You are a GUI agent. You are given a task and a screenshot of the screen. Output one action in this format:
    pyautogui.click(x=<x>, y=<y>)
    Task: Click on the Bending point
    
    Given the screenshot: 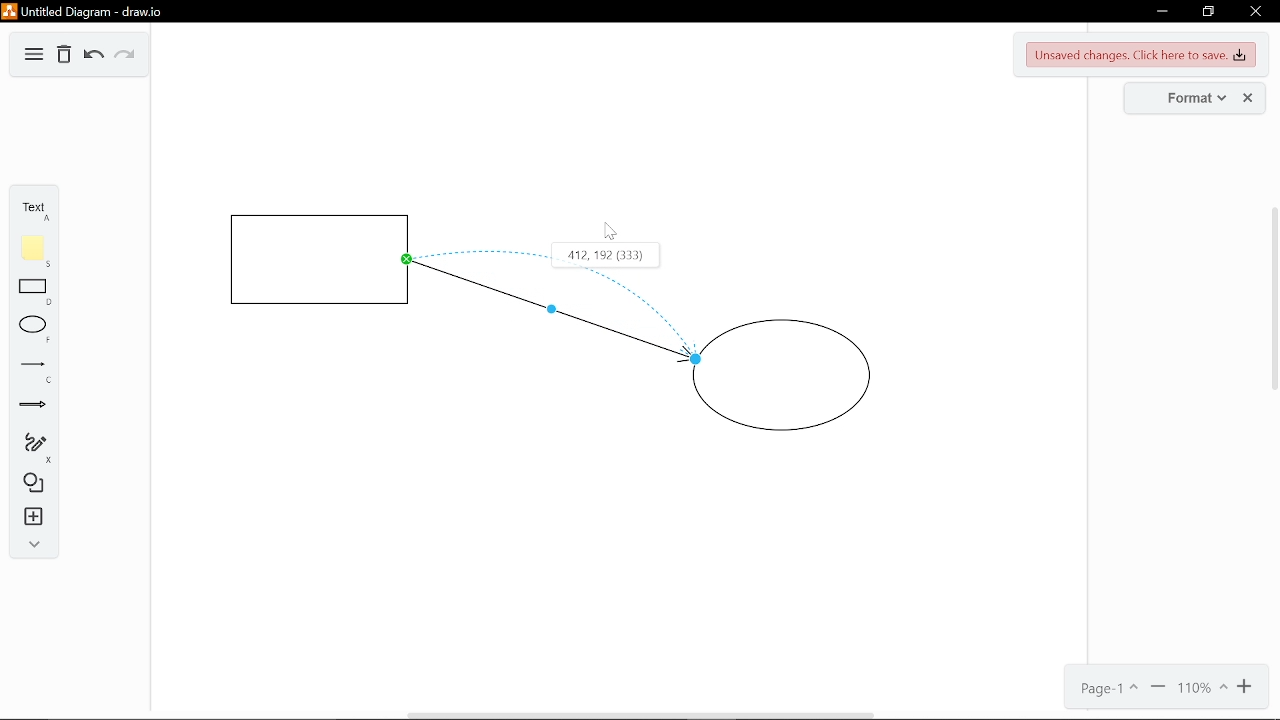 What is the action you would take?
    pyautogui.click(x=549, y=310)
    